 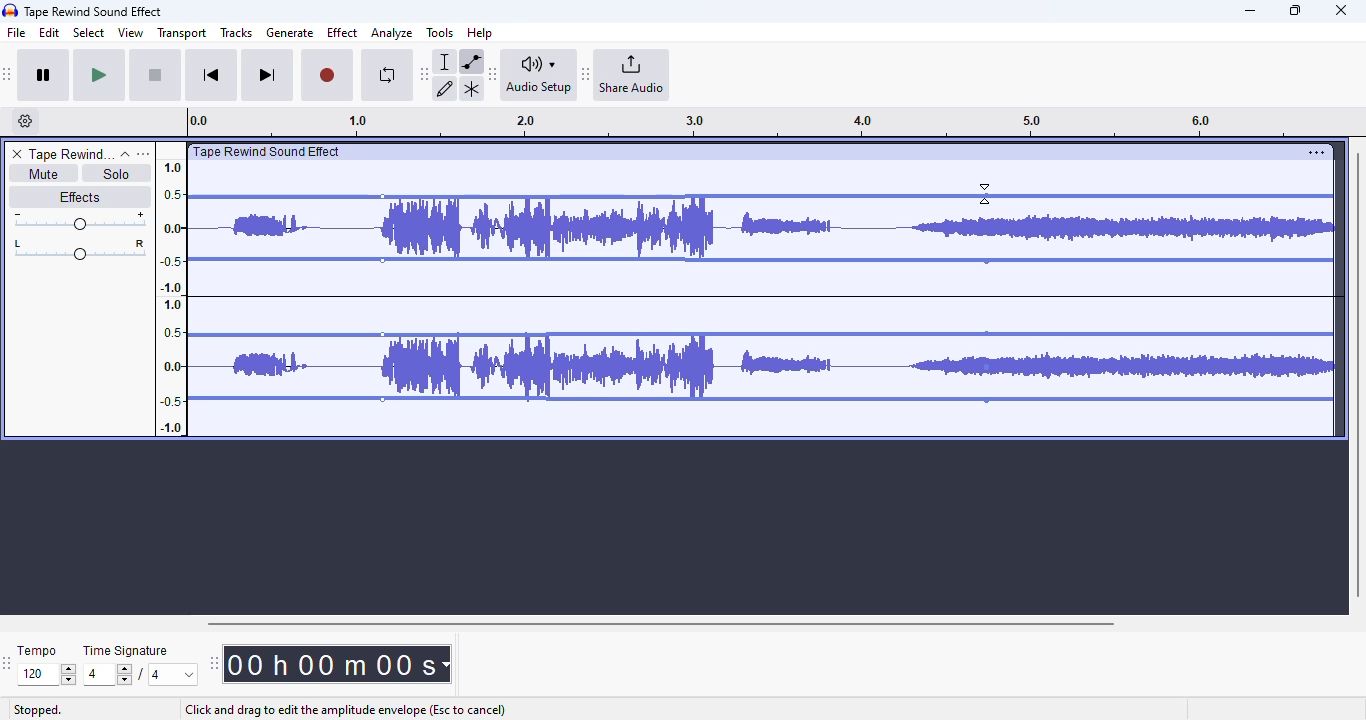 I want to click on volume of the track reduced, so click(x=1149, y=290).